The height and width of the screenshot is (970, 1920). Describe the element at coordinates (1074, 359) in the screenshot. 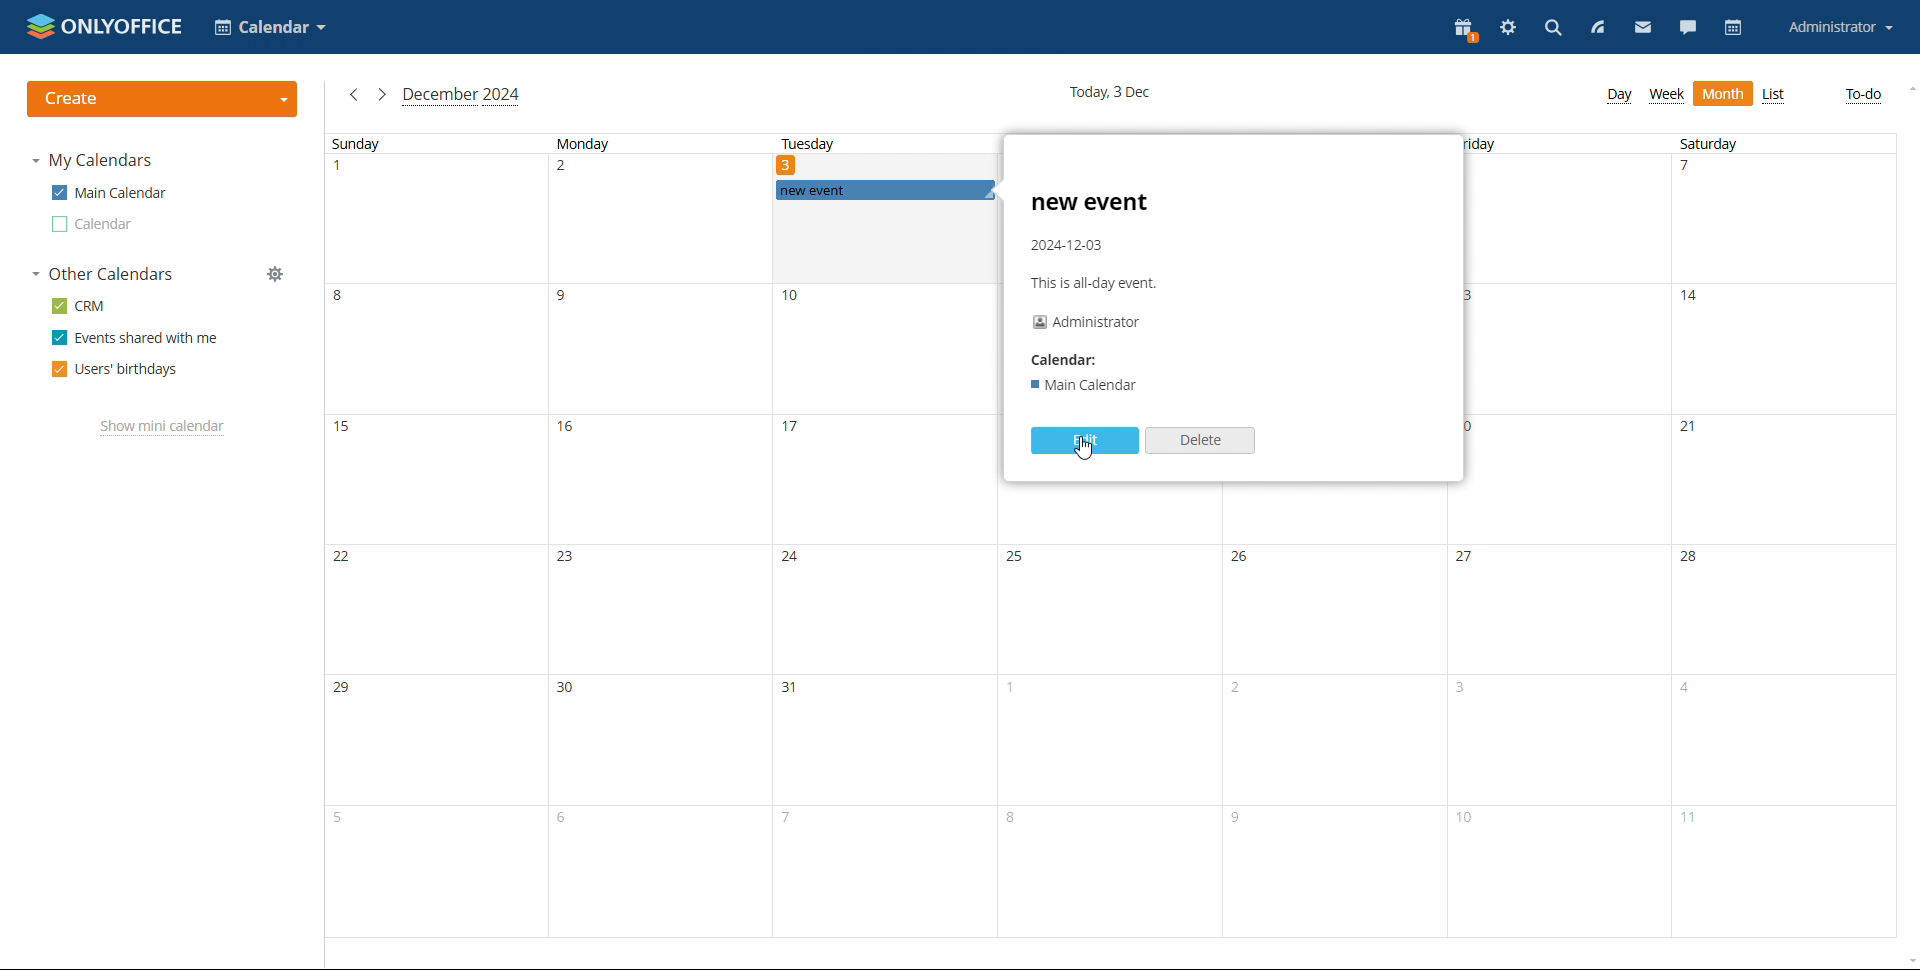

I see `calender` at that location.